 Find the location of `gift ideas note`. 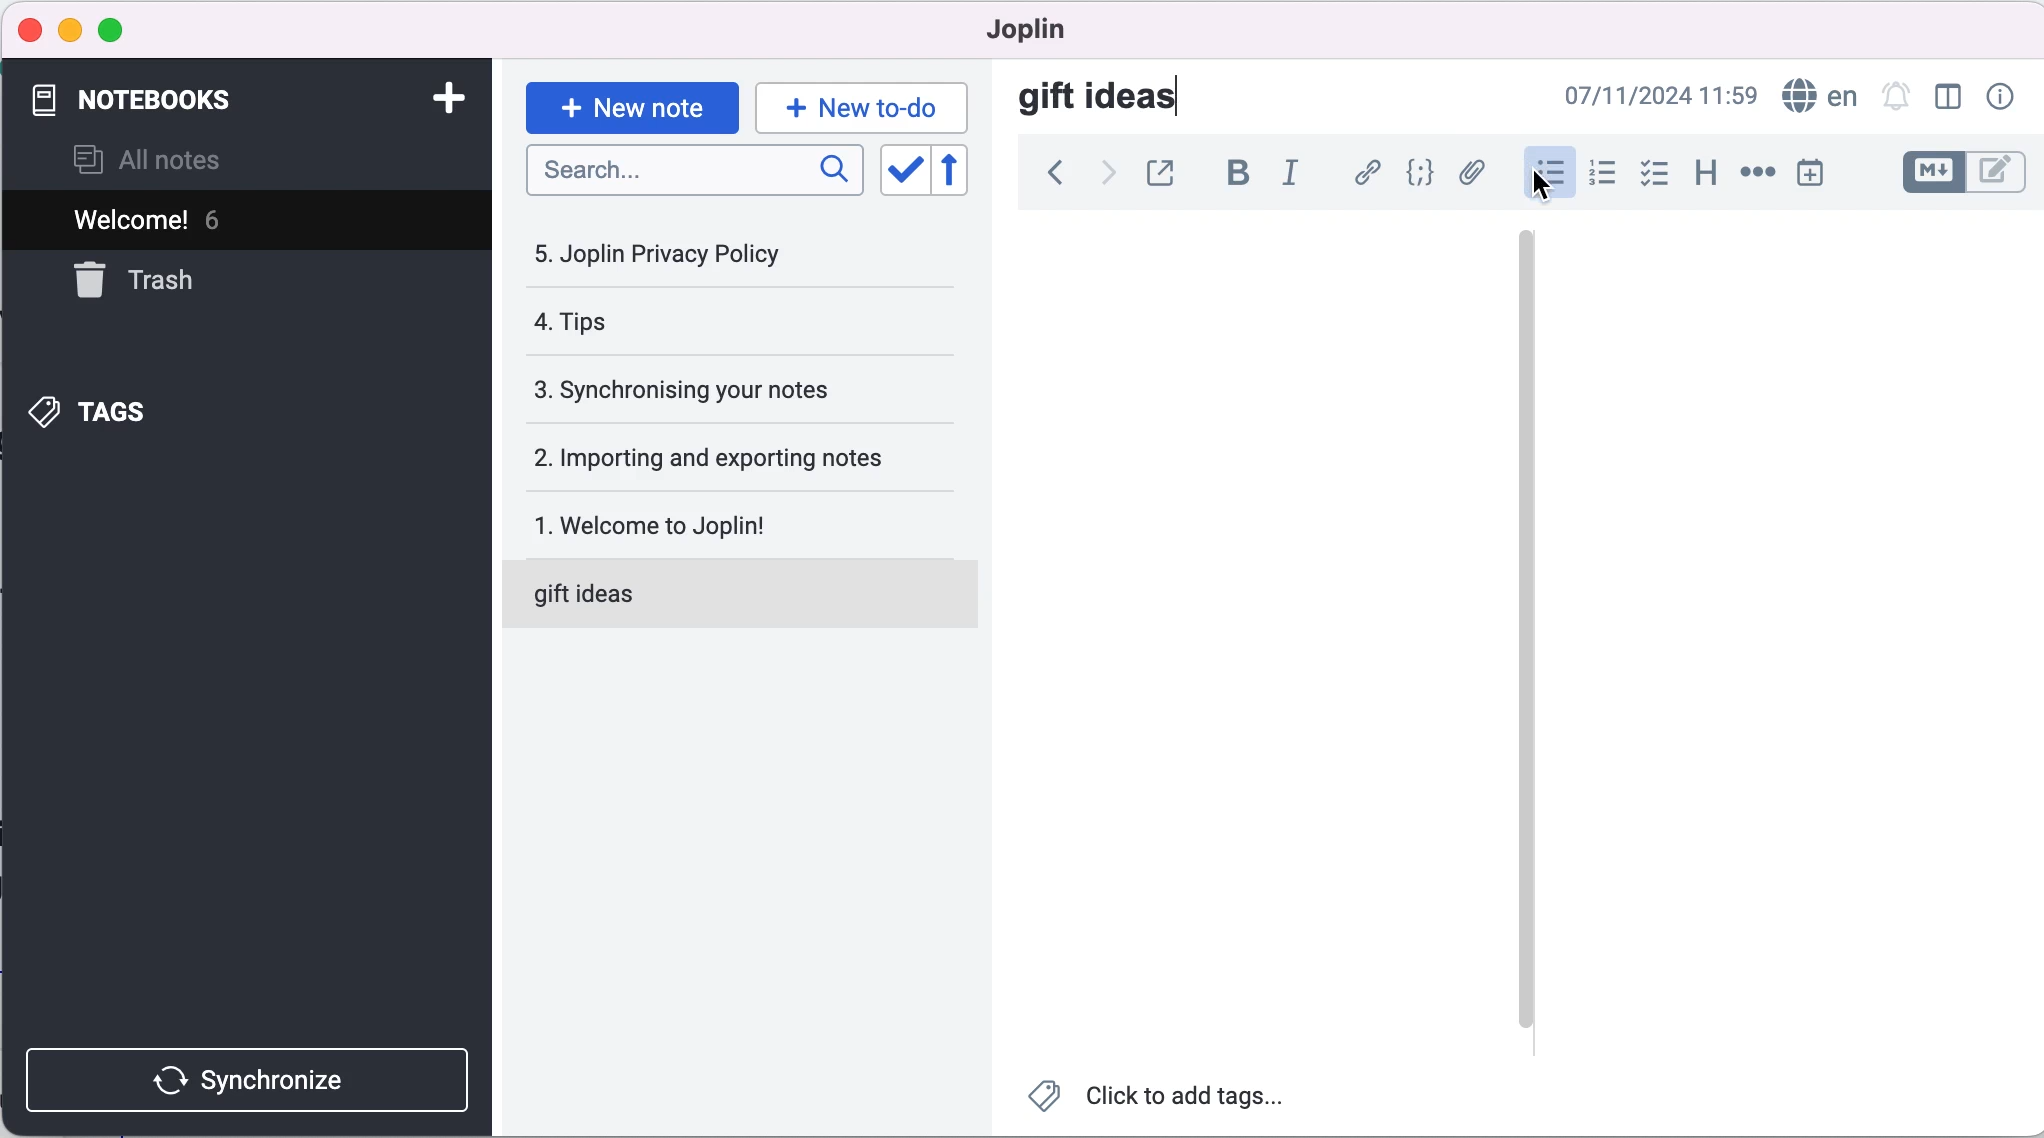

gift ideas note is located at coordinates (718, 595).